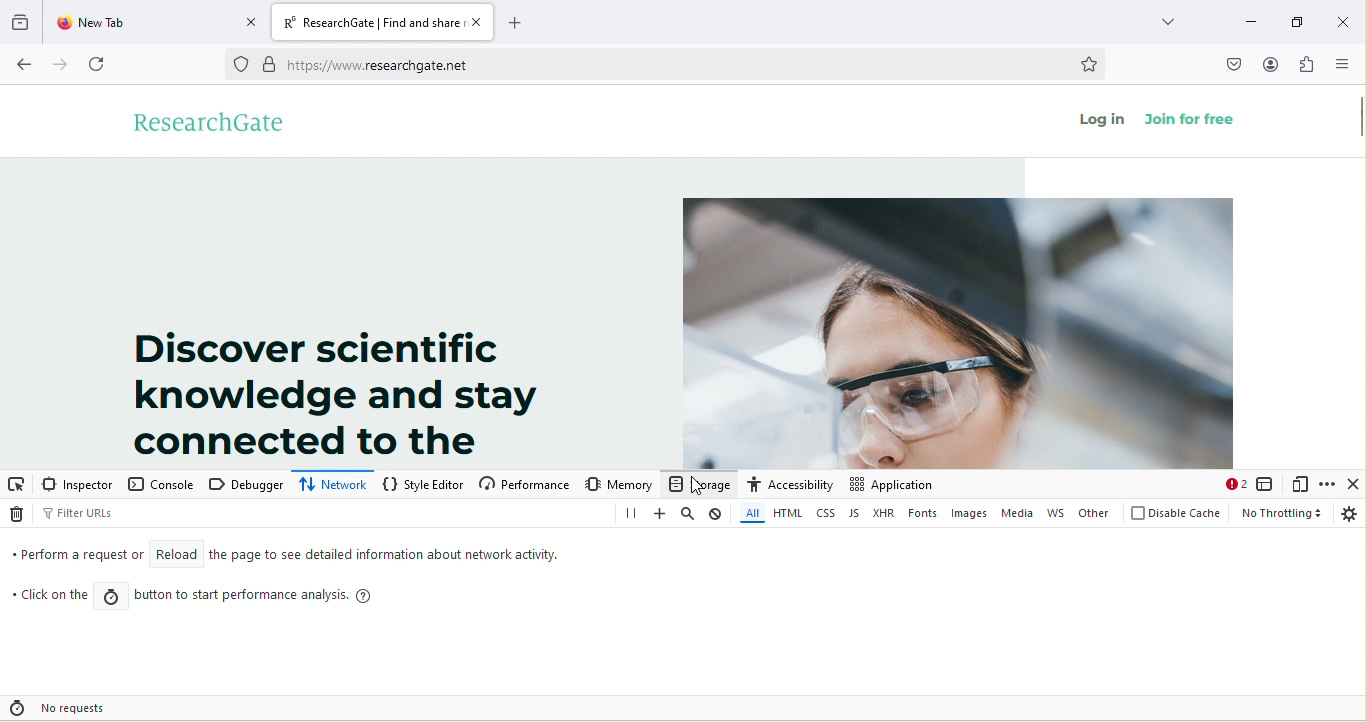 The image size is (1366, 722). Describe the element at coordinates (1094, 513) in the screenshot. I see `other` at that location.